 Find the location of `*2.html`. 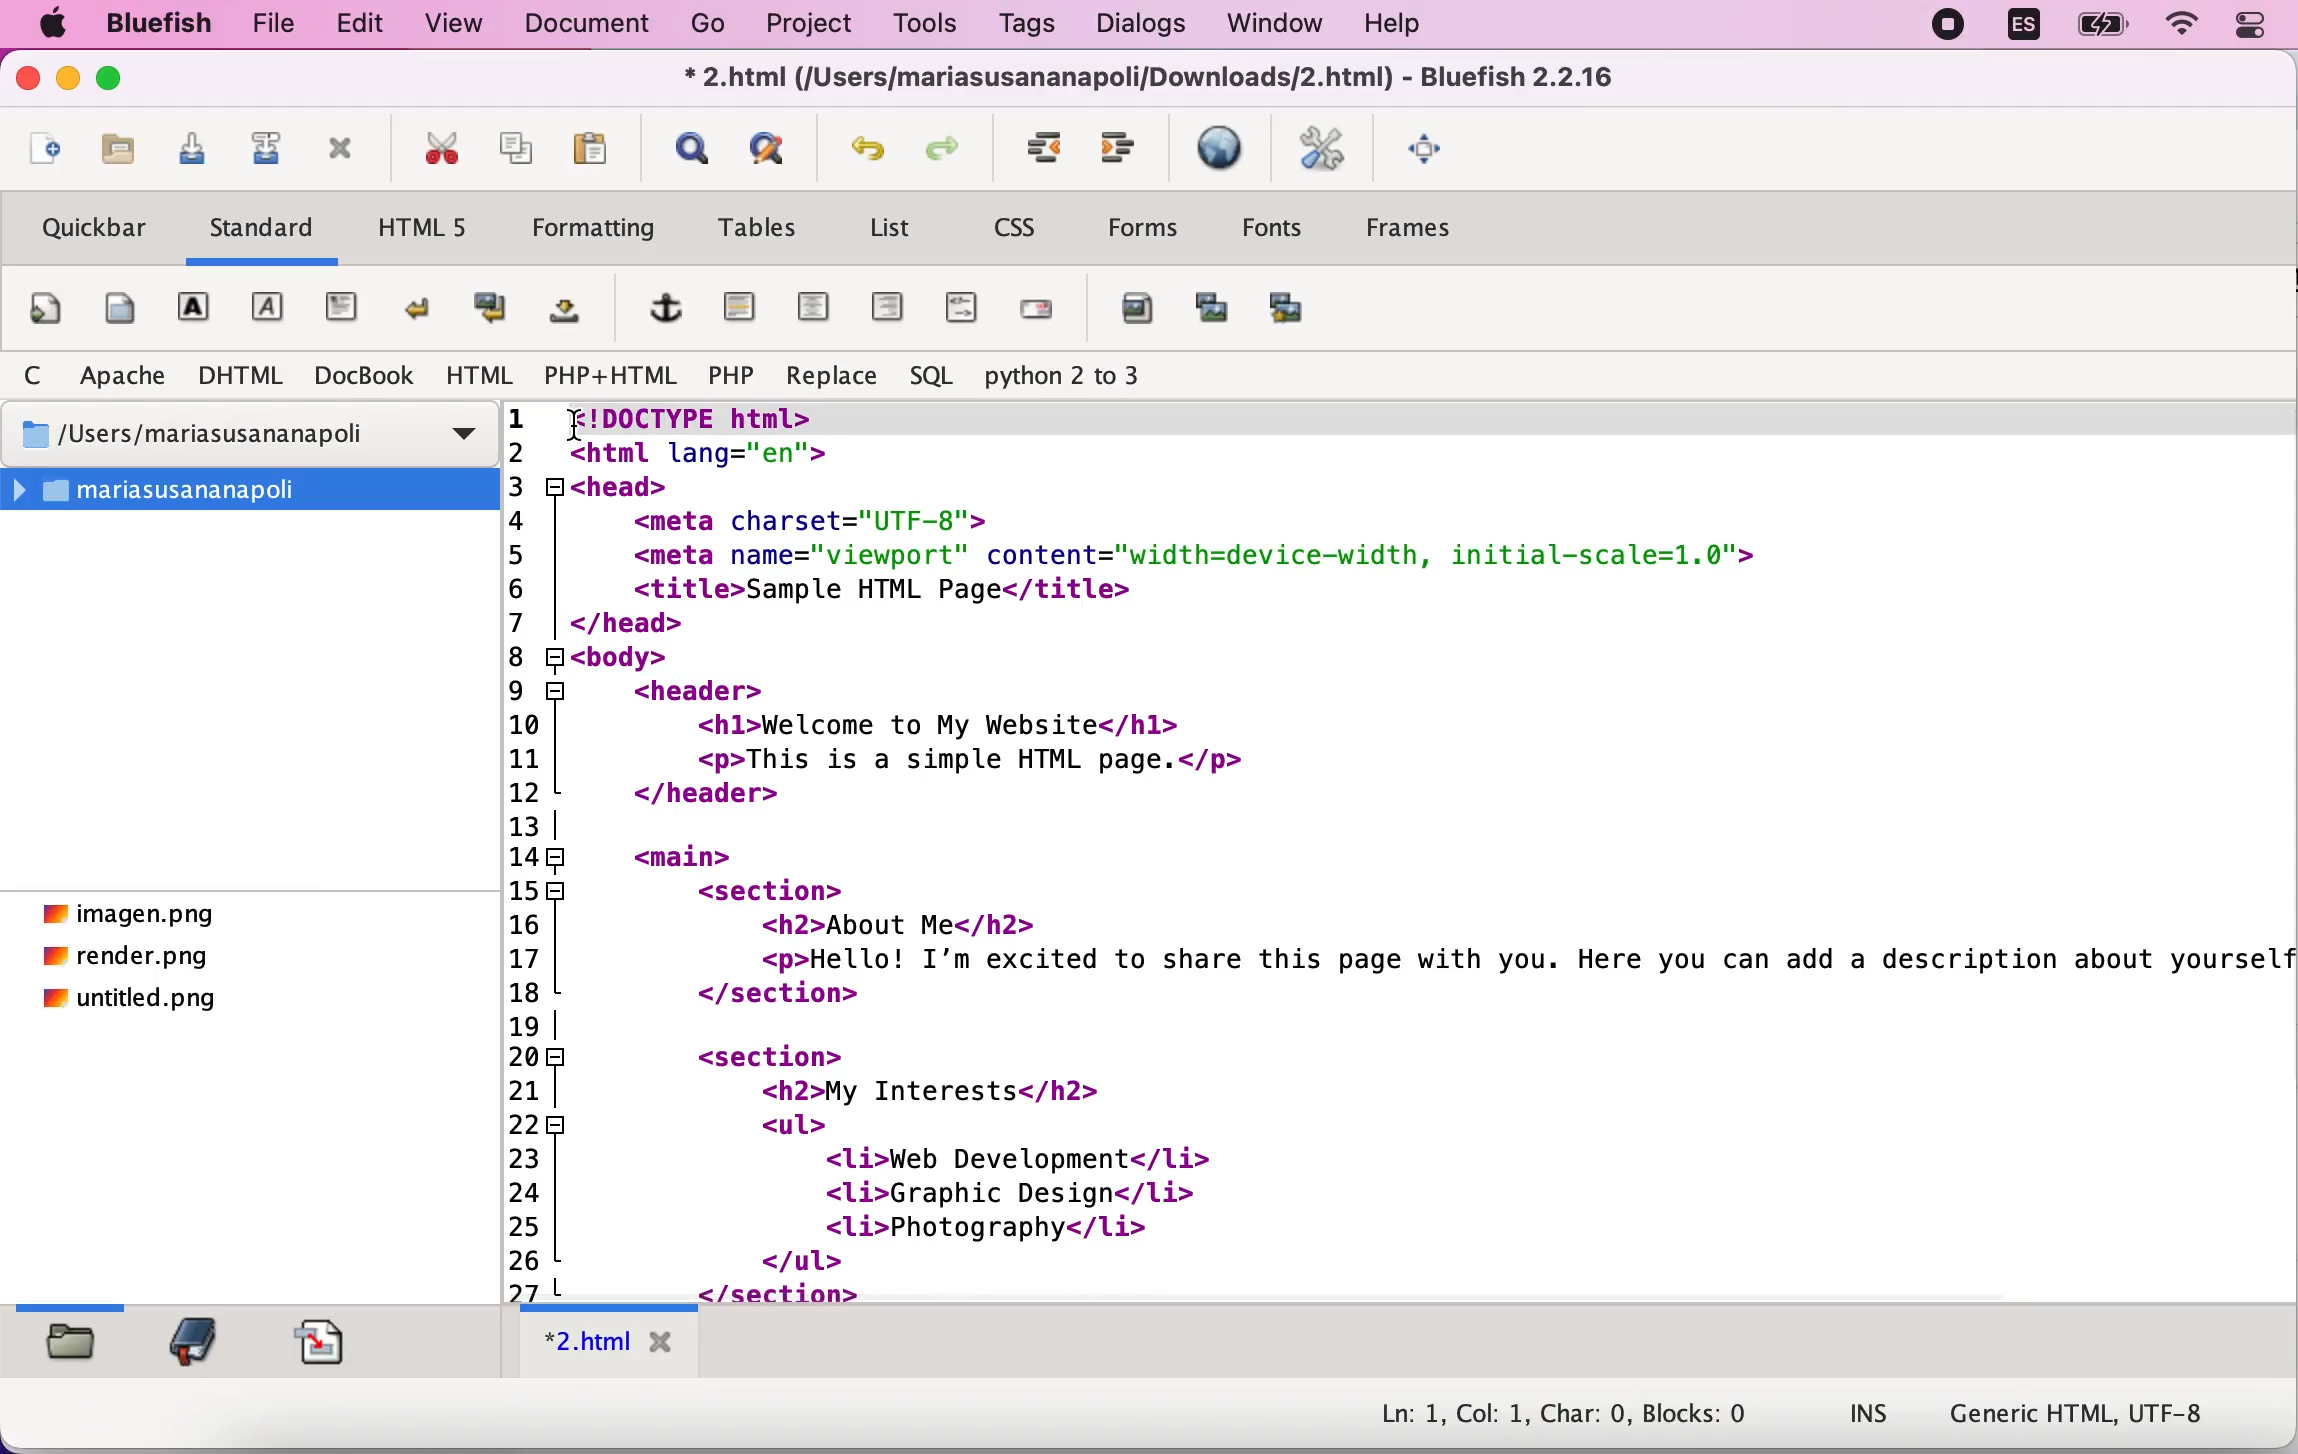

*2.html is located at coordinates (610, 1346).